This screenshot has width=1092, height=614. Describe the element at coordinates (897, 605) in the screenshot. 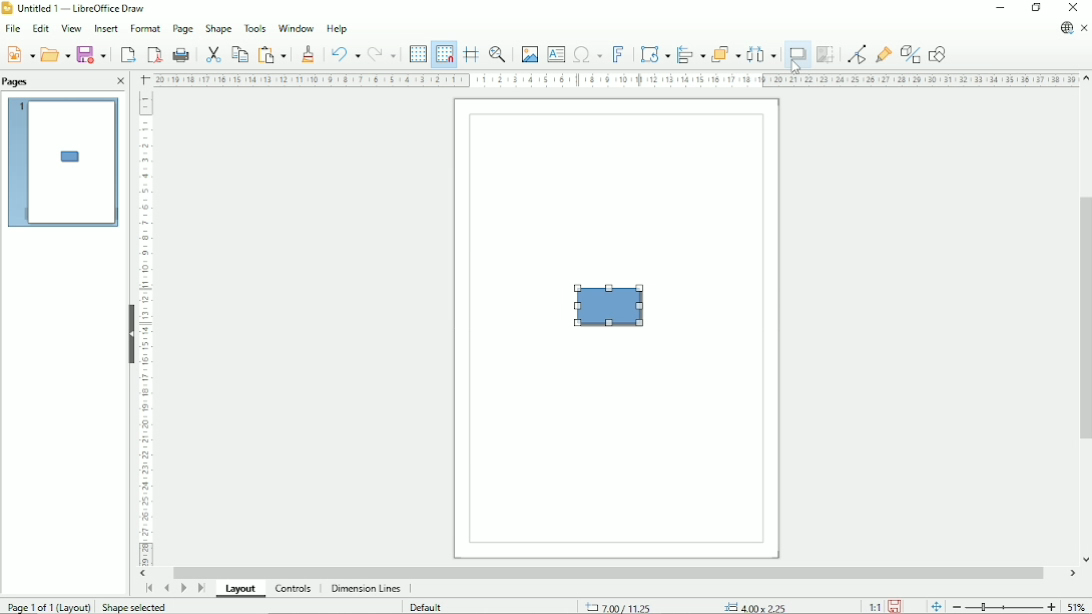

I see `Save` at that location.